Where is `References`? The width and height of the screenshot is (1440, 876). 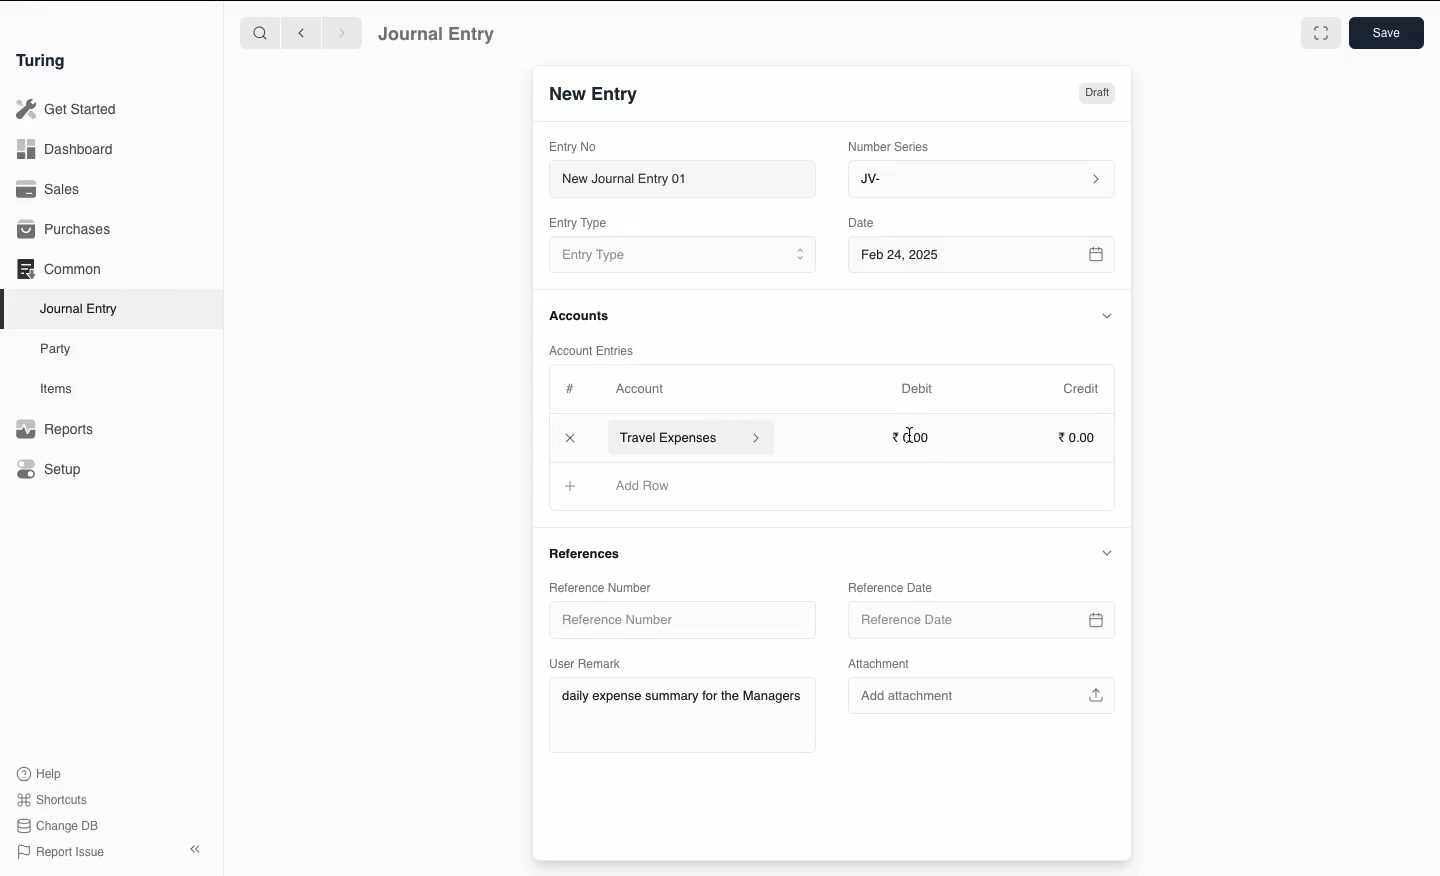 References is located at coordinates (593, 552).